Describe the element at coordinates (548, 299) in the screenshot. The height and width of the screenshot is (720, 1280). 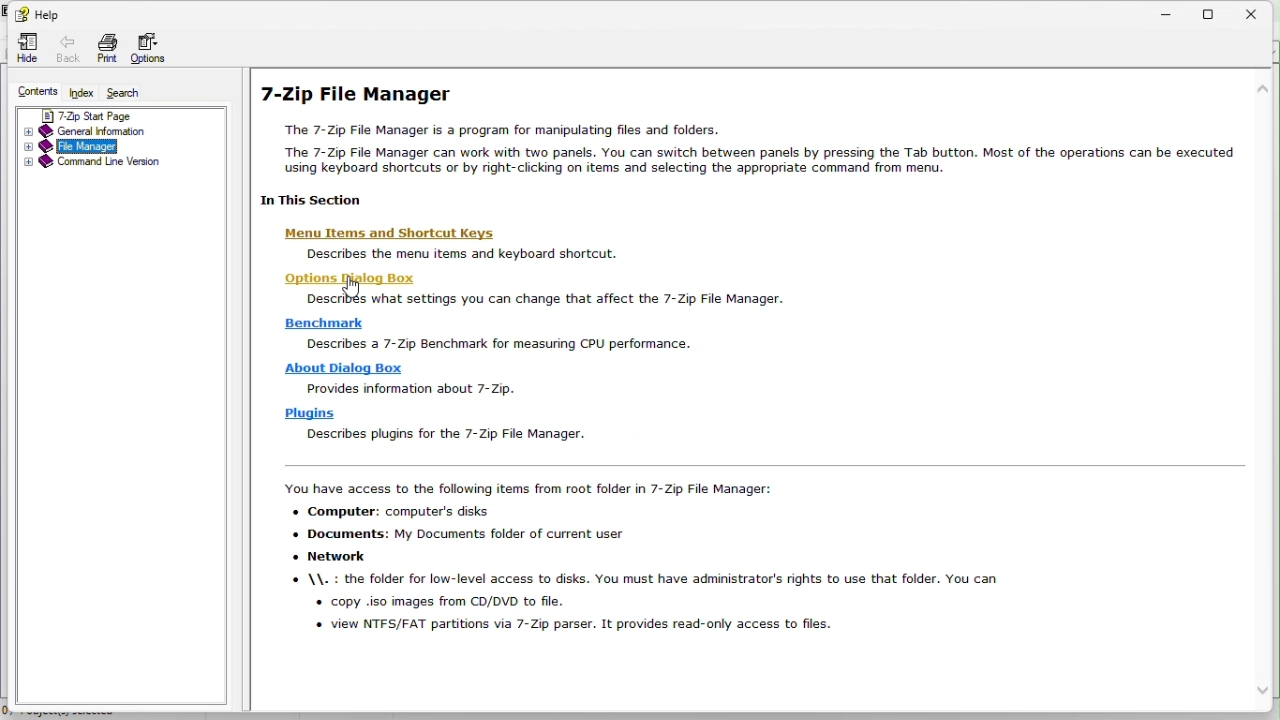
I see `7 zip file manager description` at that location.